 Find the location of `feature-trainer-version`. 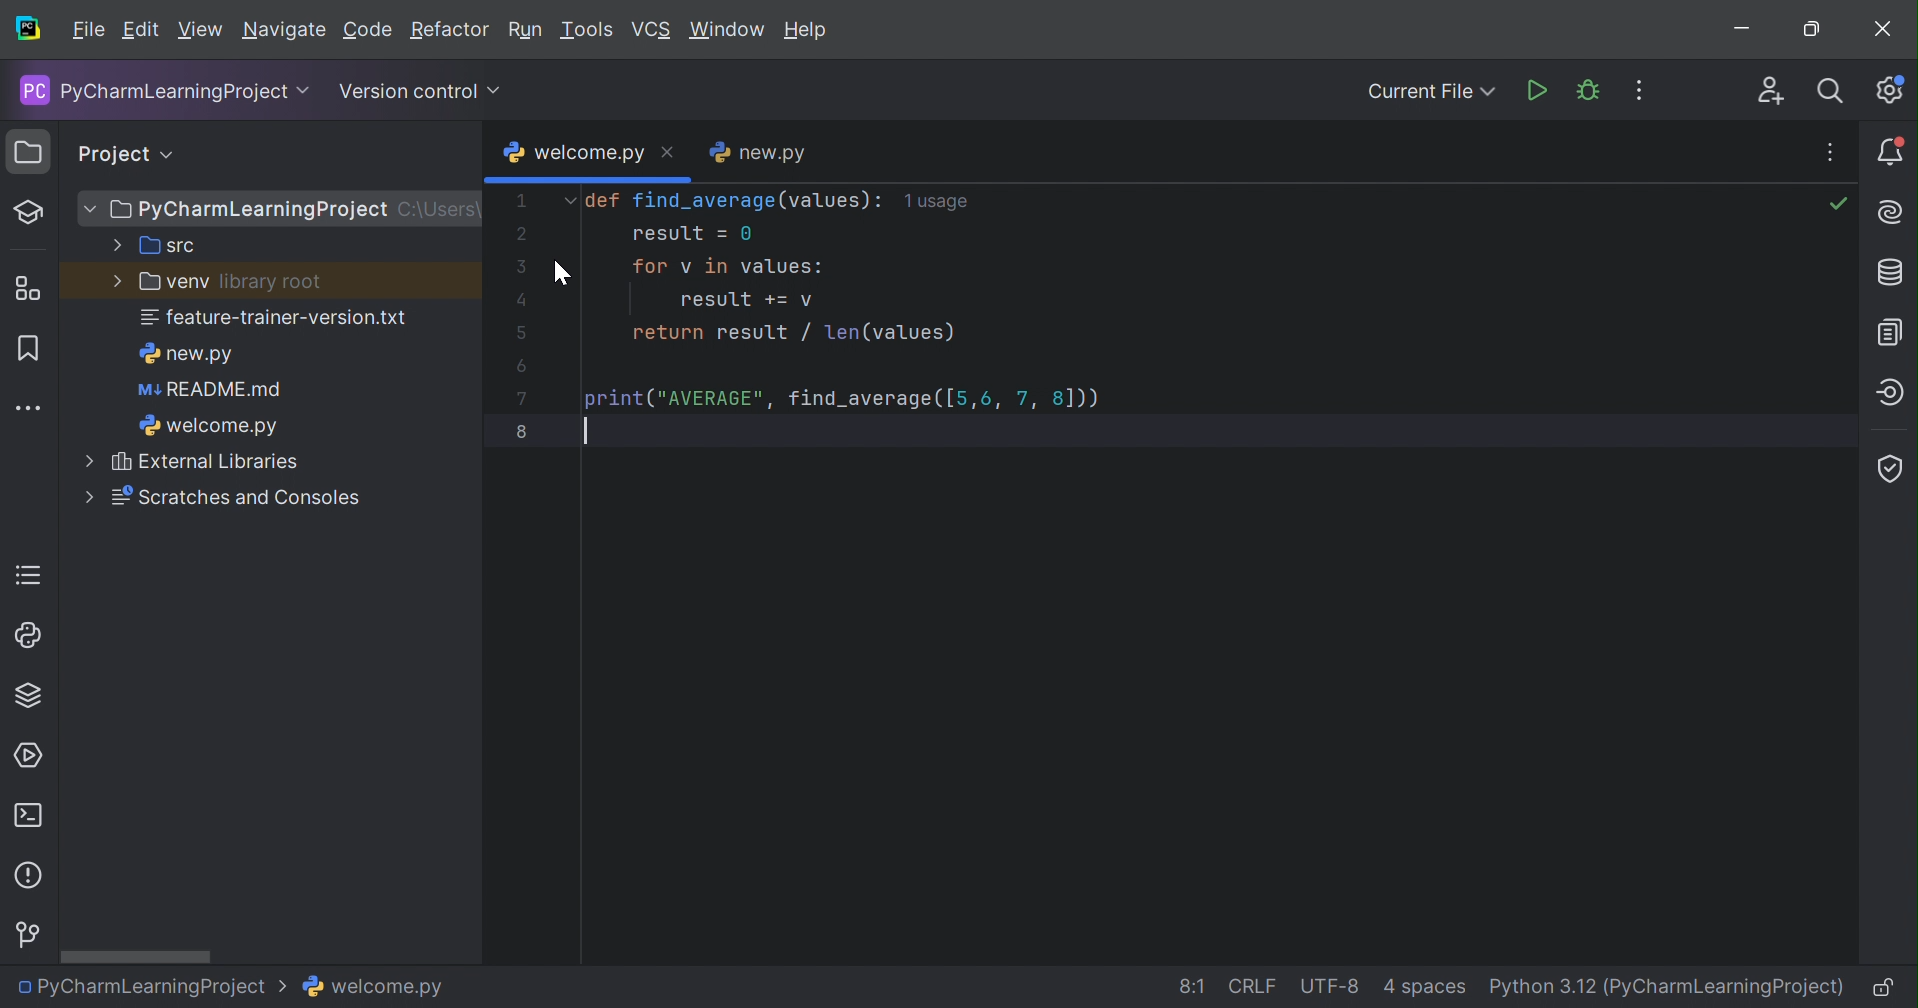

feature-trainer-version is located at coordinates (273, 320).